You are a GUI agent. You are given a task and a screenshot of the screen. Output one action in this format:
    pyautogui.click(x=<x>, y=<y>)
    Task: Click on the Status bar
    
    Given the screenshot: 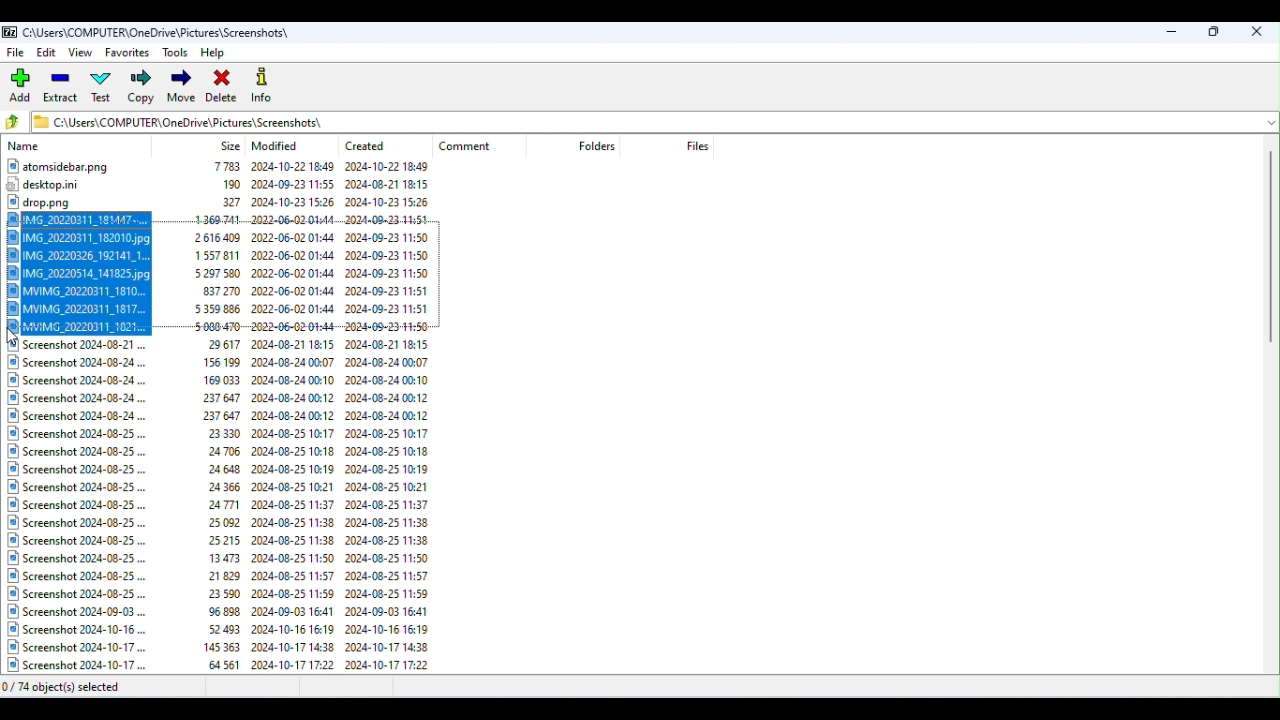 What is the action you would take?
    pyautogui.click(x=642, y=688)
    